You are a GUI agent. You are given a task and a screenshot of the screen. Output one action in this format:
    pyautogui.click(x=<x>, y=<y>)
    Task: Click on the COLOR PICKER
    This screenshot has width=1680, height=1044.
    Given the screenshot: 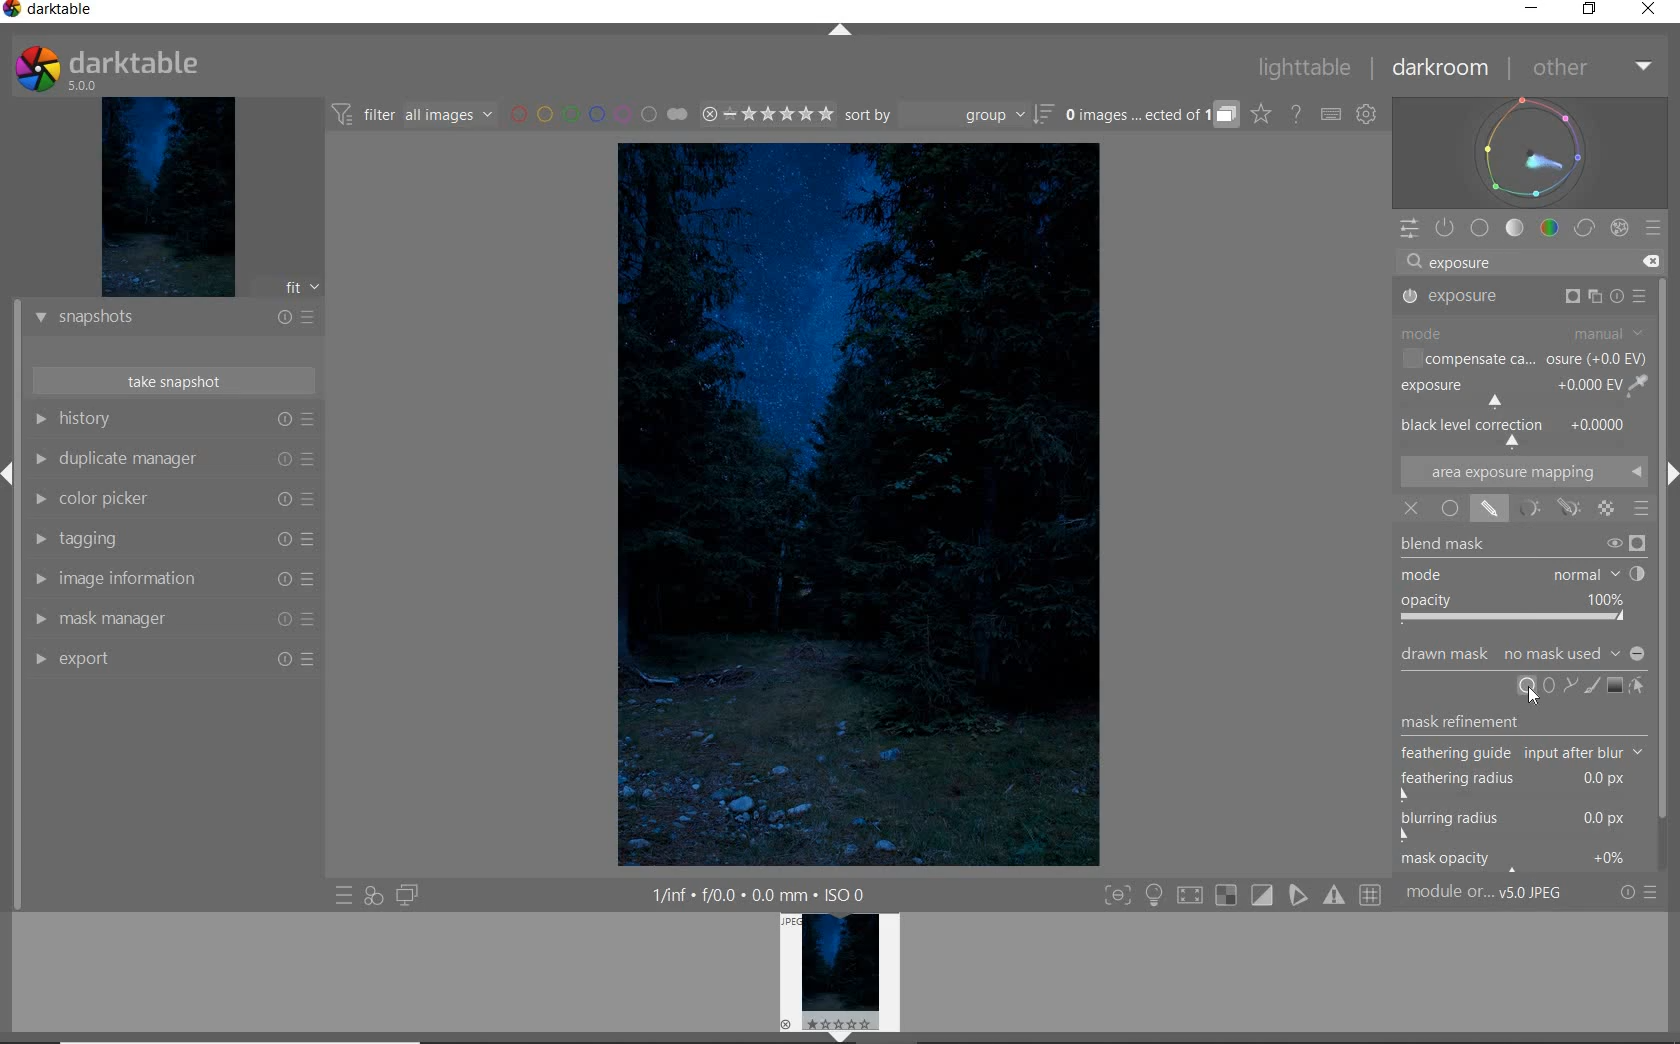 What is the action you would take?
    pyautogui.click(x=173, y=501)
    